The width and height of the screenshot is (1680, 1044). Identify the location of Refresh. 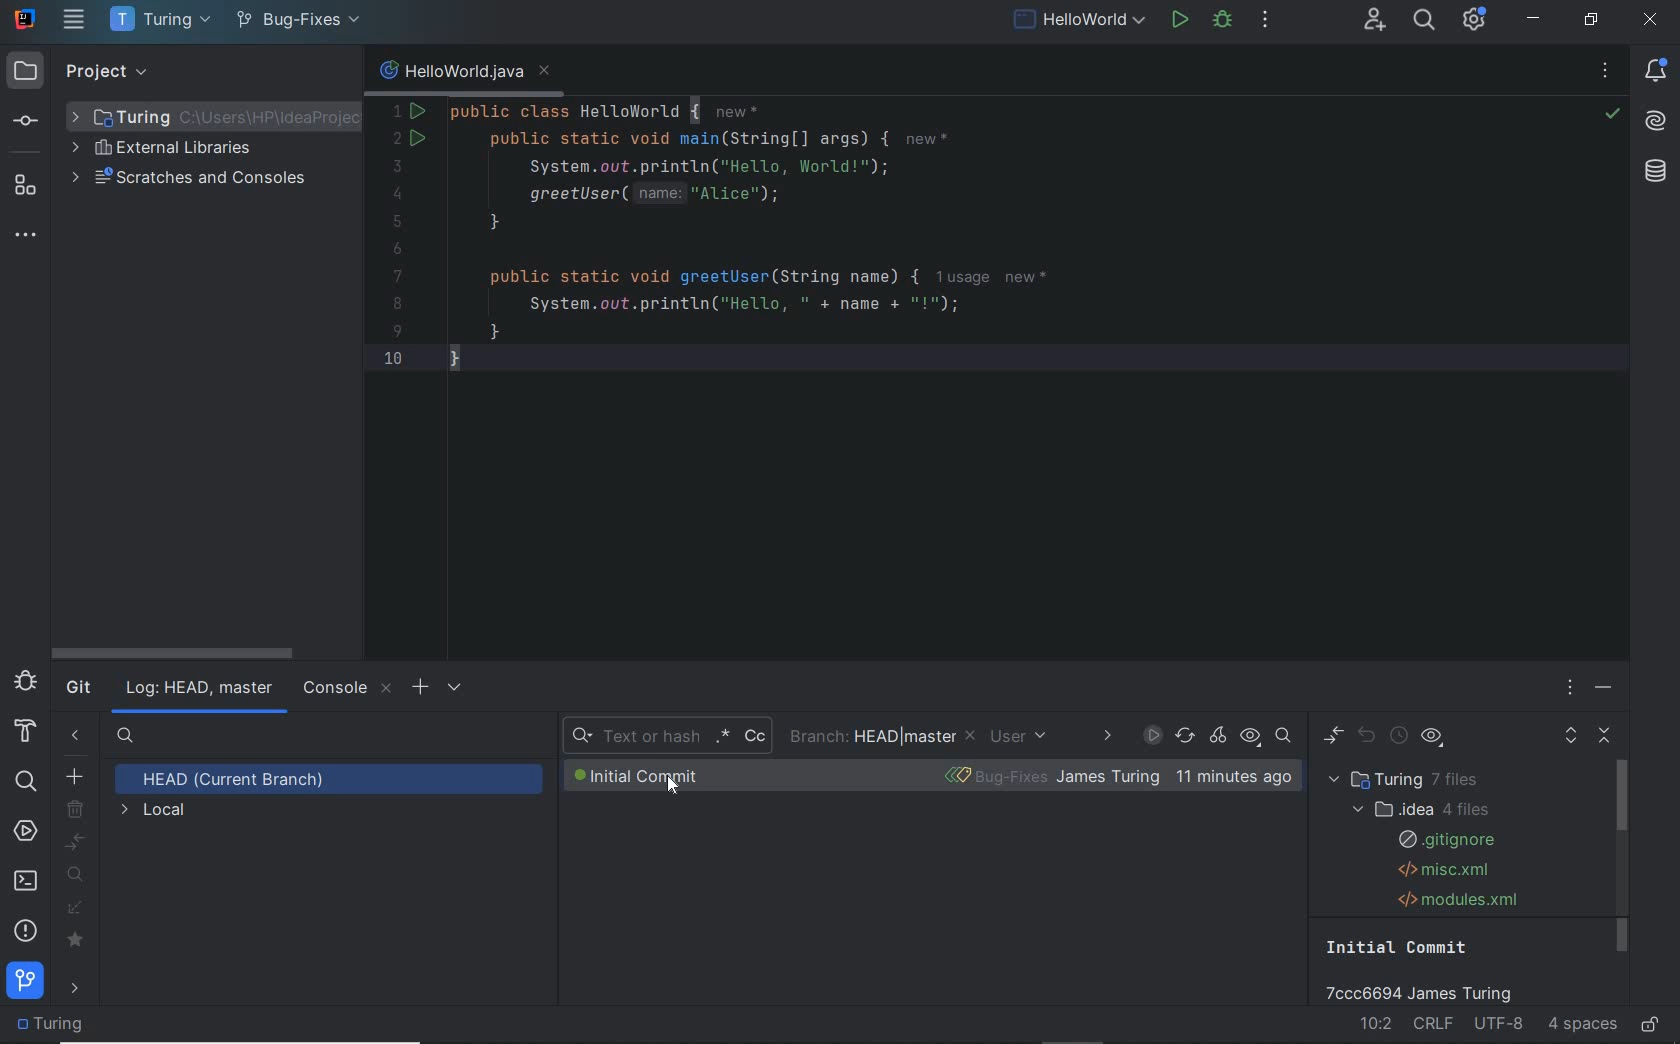
(1185, 737).